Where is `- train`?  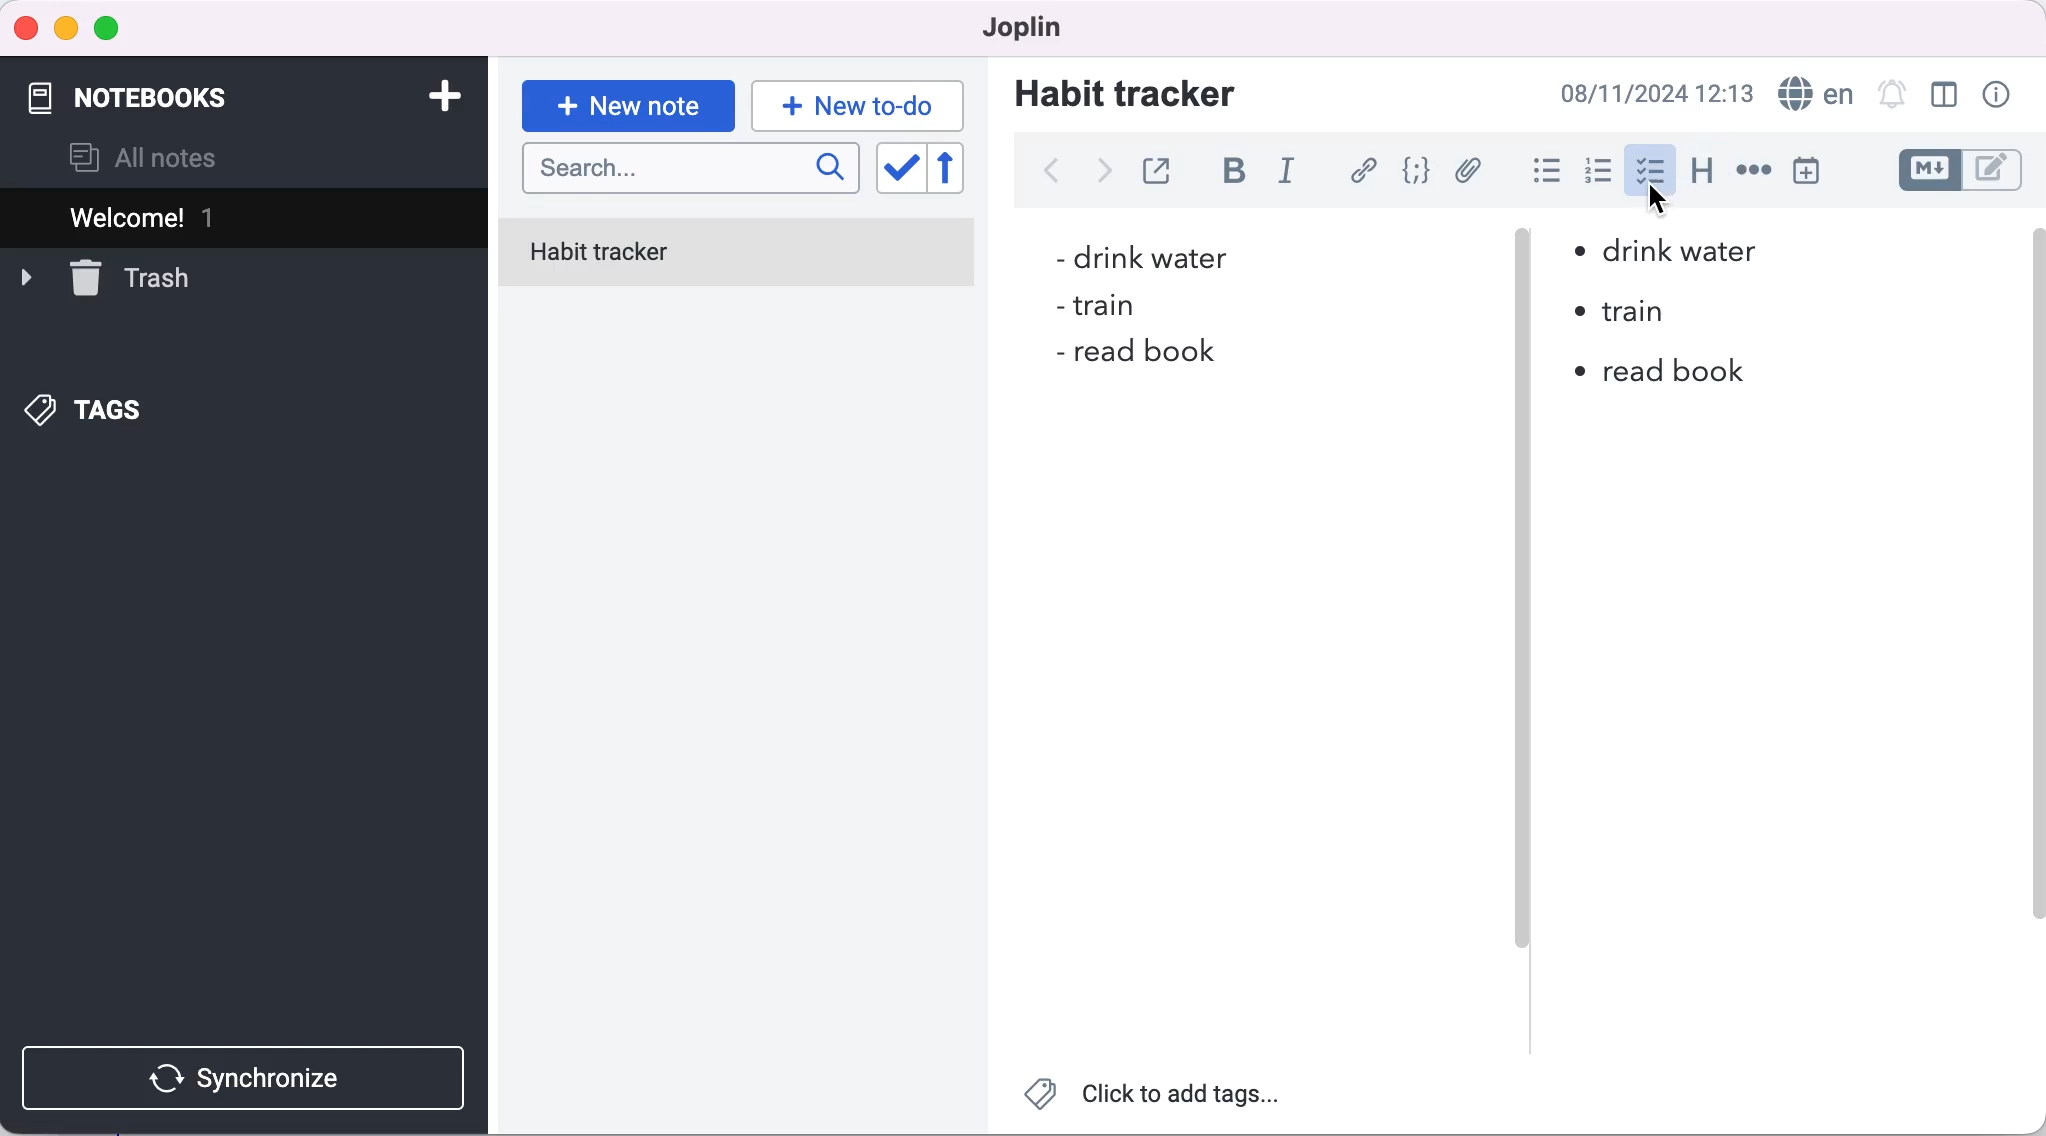
- train is located at coordinates (1095, 308).